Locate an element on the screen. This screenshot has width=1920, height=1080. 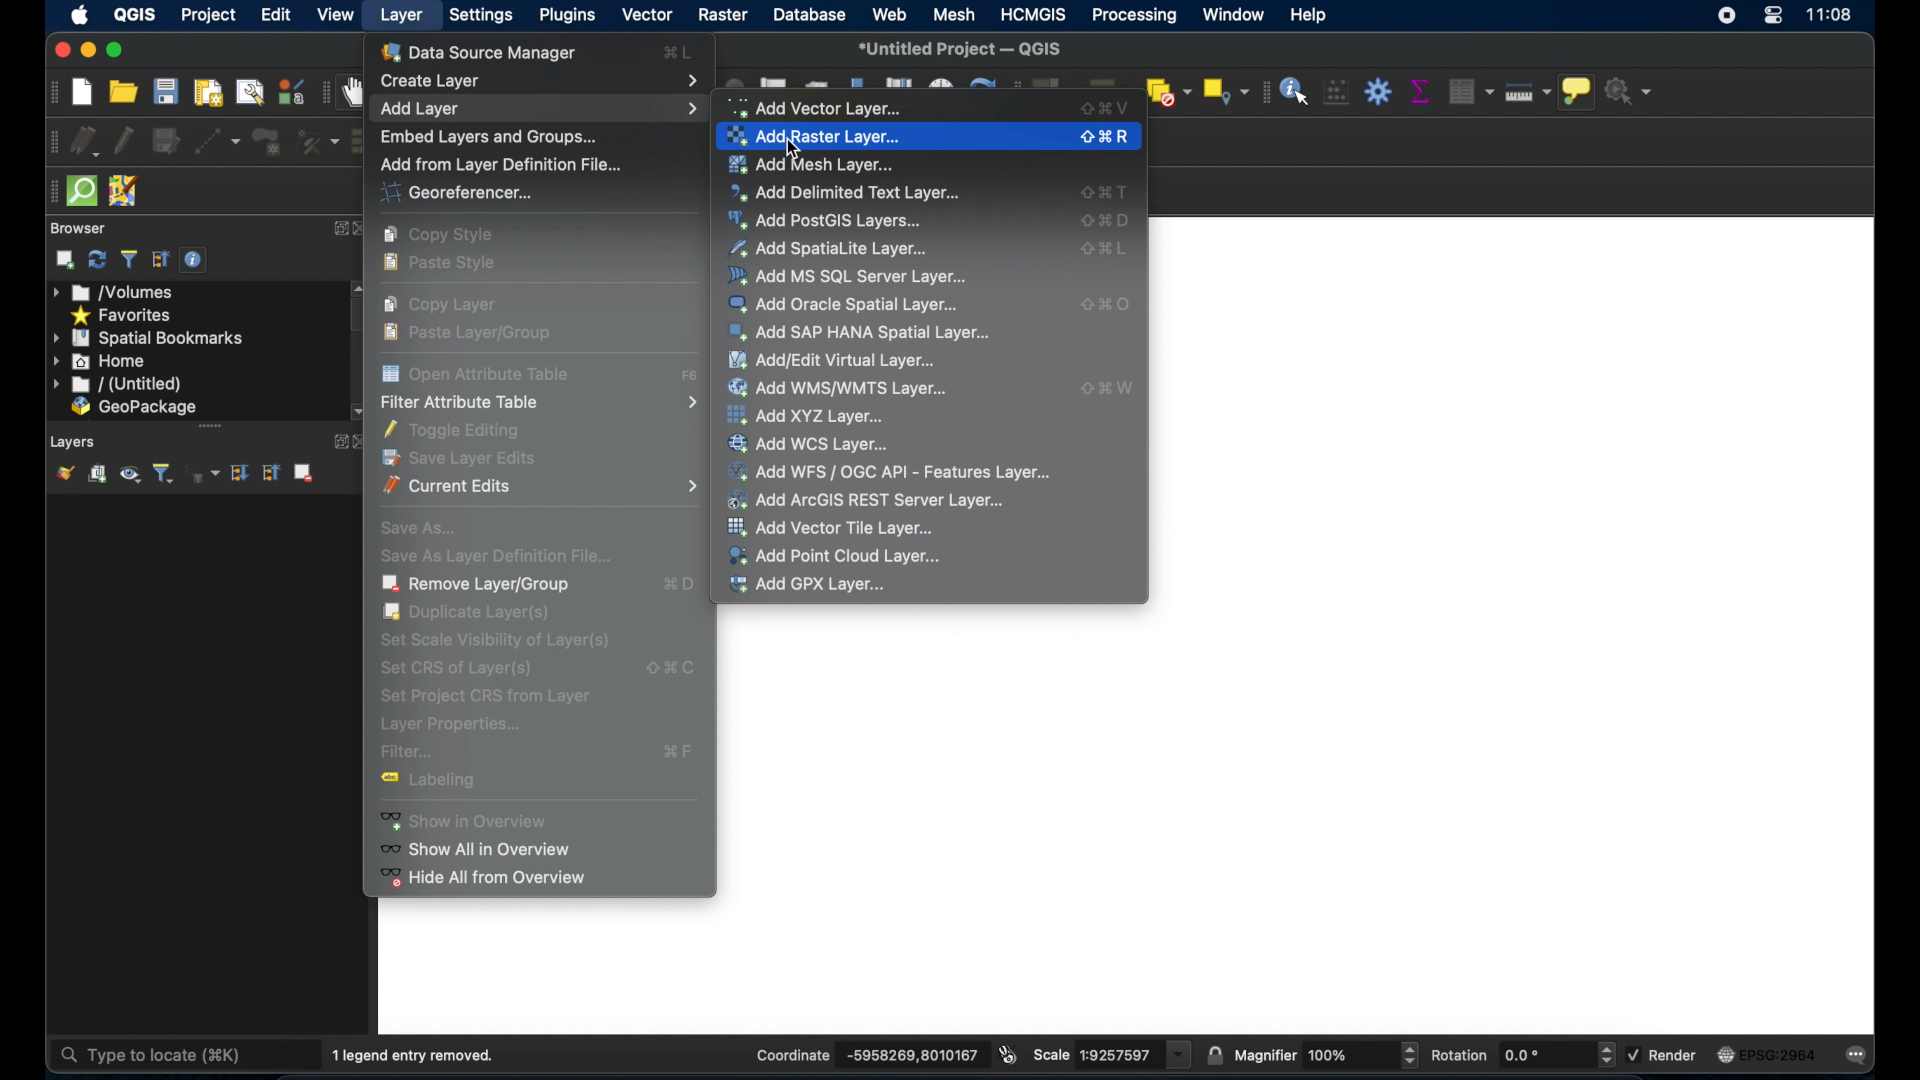
save project is located at coordinates (166, 92).